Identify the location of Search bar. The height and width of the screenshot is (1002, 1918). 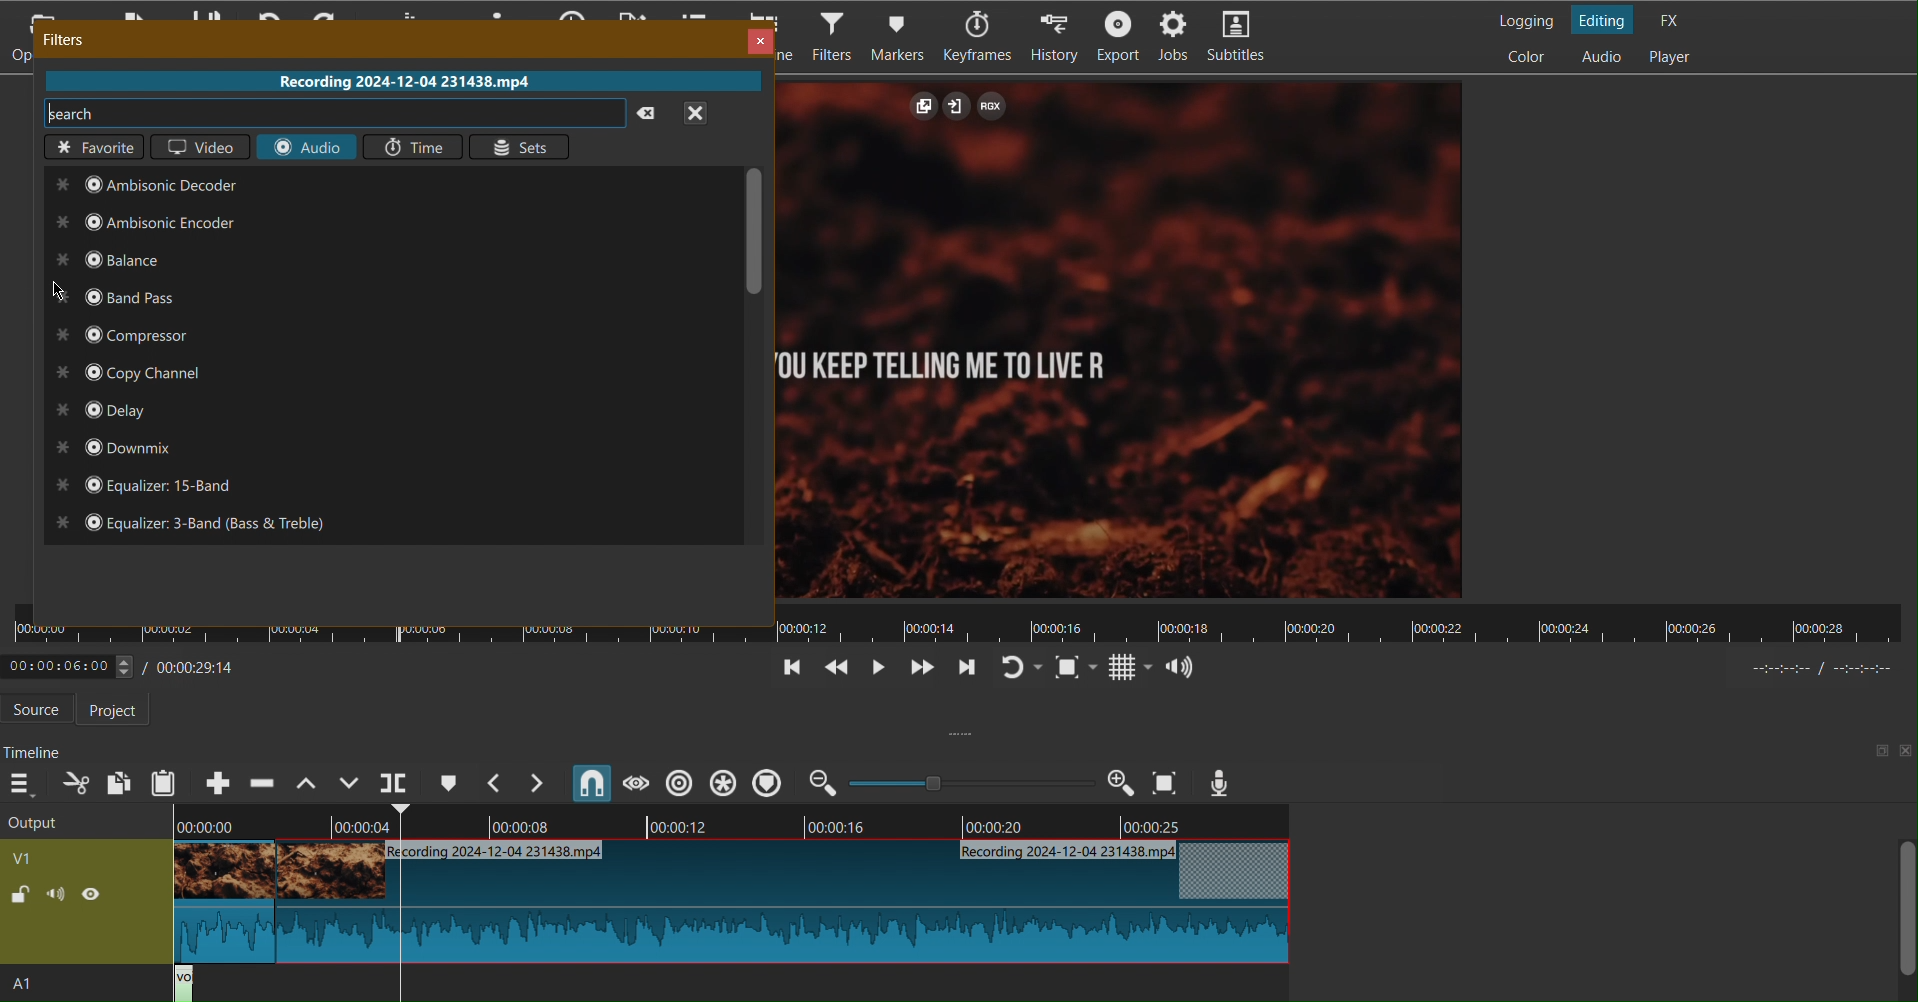
(318, 113).